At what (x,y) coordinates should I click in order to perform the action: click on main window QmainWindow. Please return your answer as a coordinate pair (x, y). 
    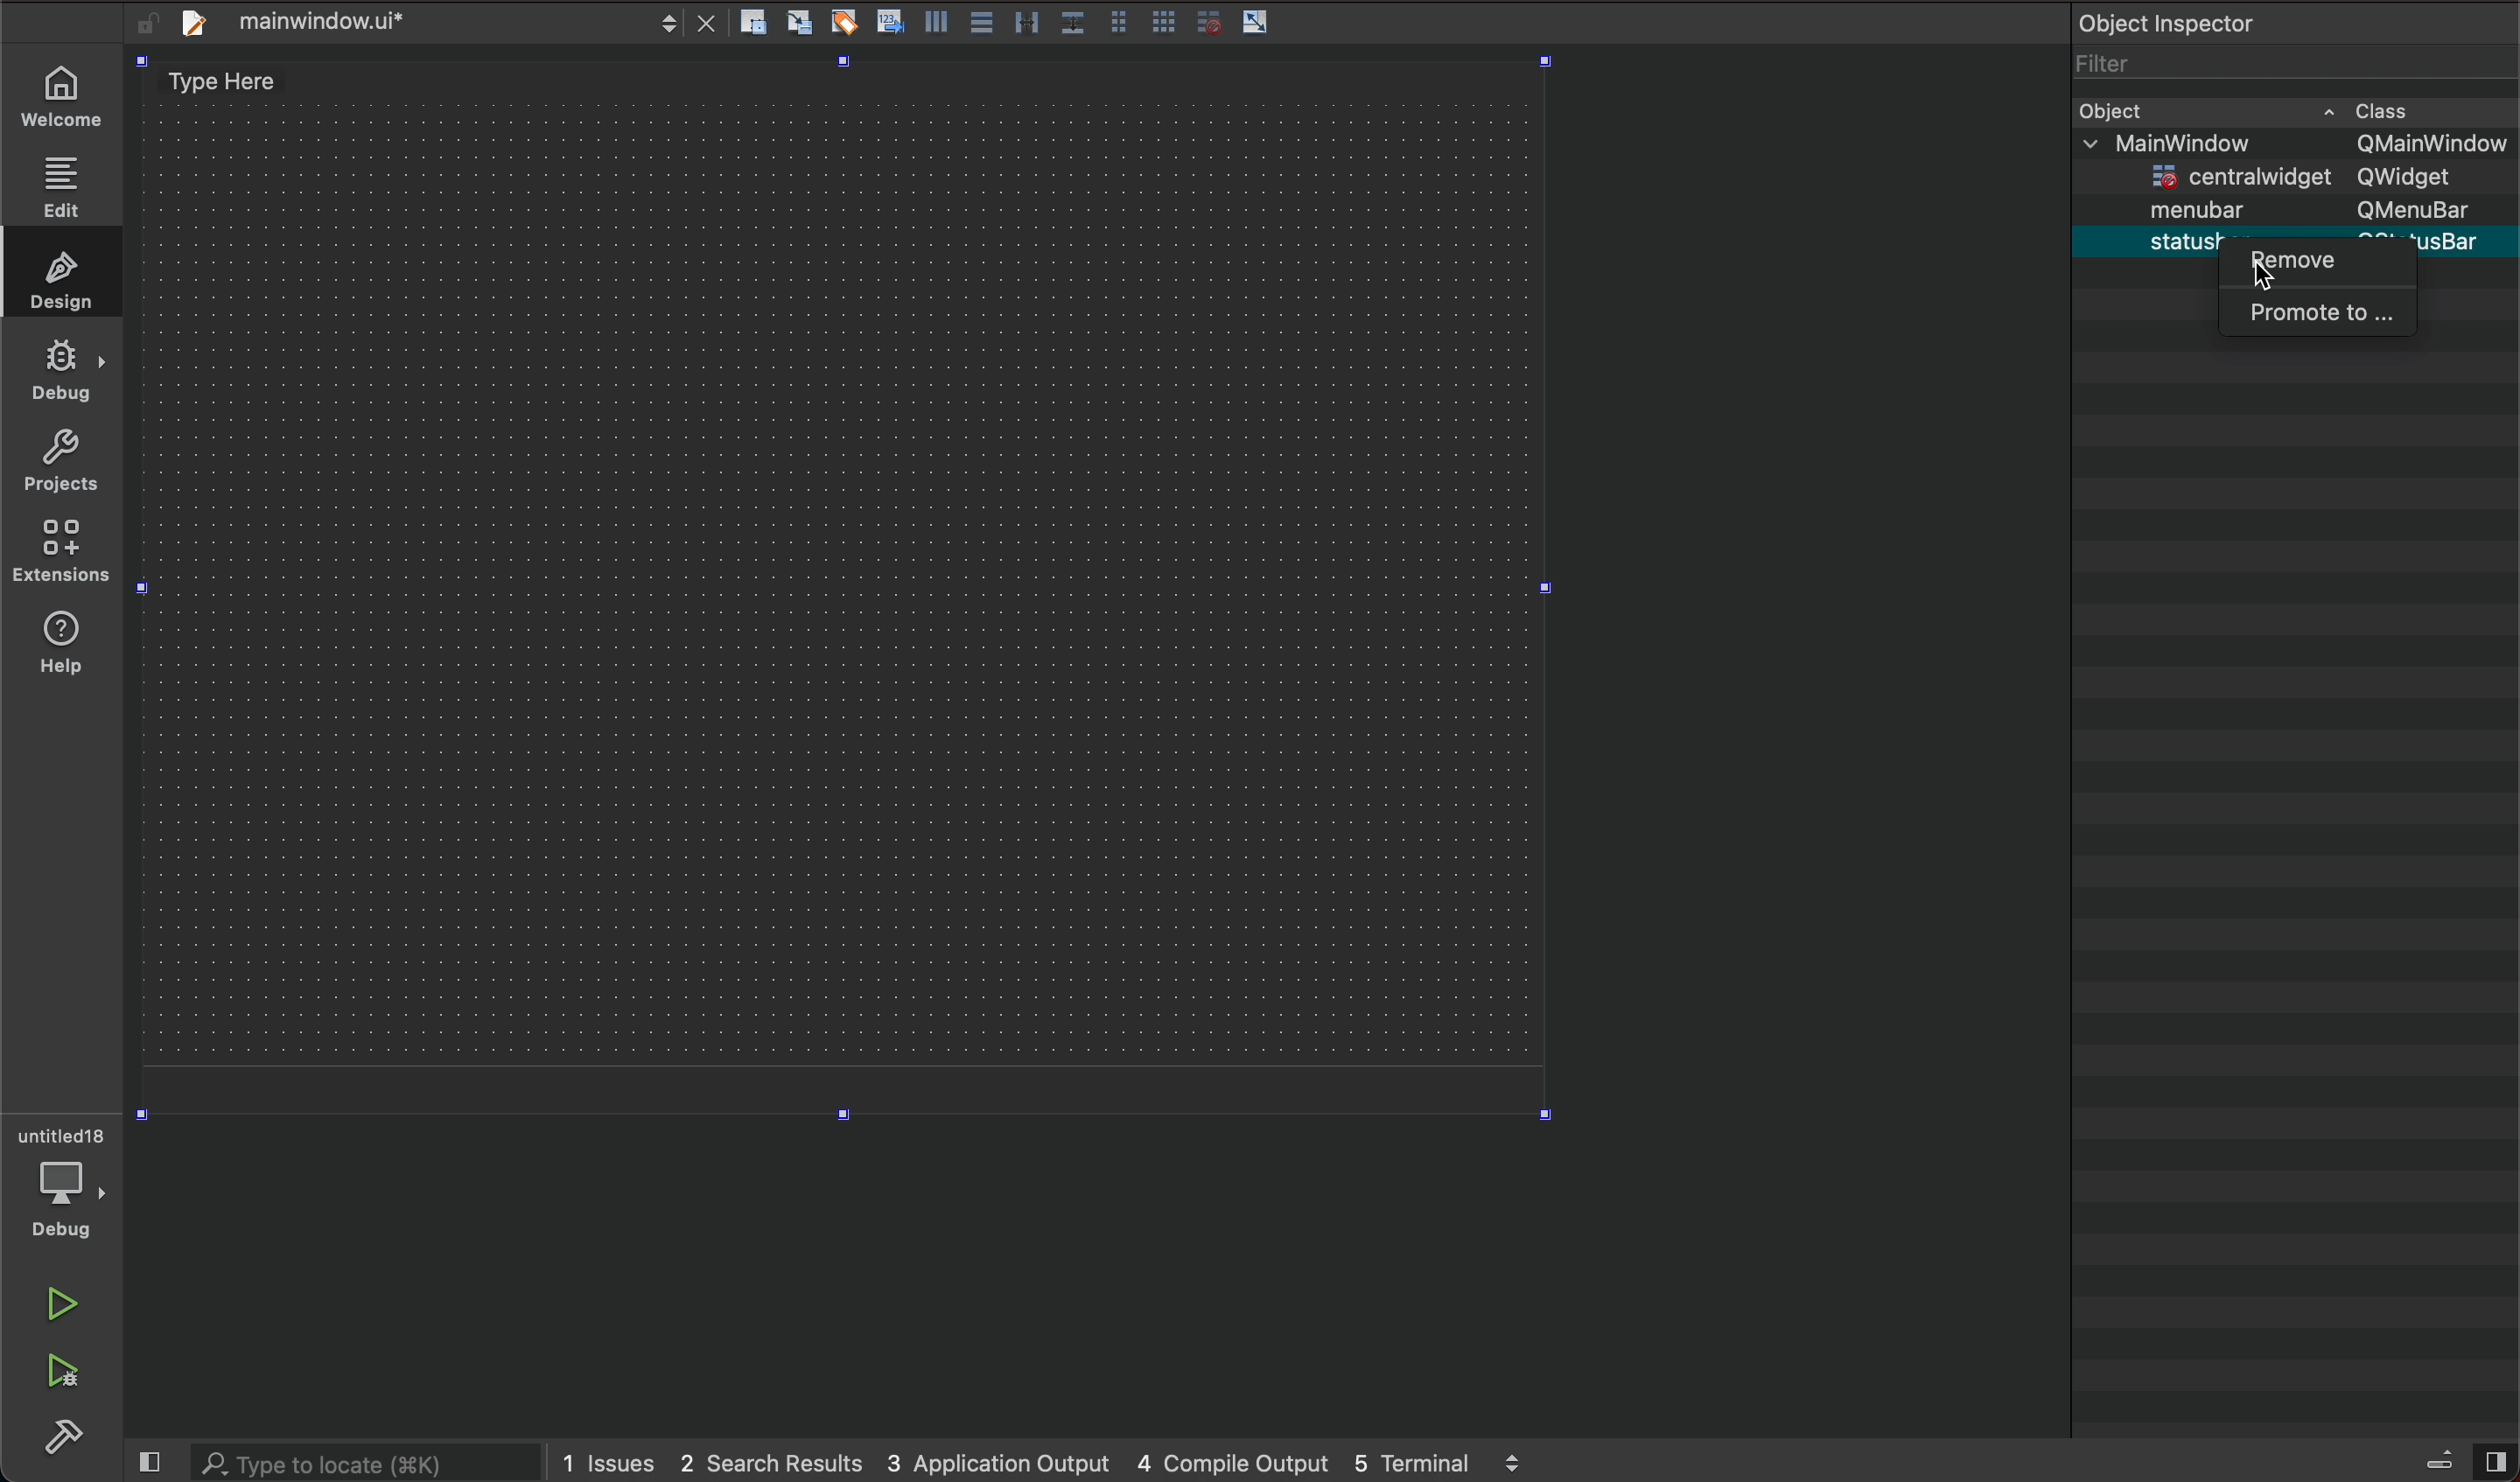
    Looking at the image, I should click on (2290, 148).